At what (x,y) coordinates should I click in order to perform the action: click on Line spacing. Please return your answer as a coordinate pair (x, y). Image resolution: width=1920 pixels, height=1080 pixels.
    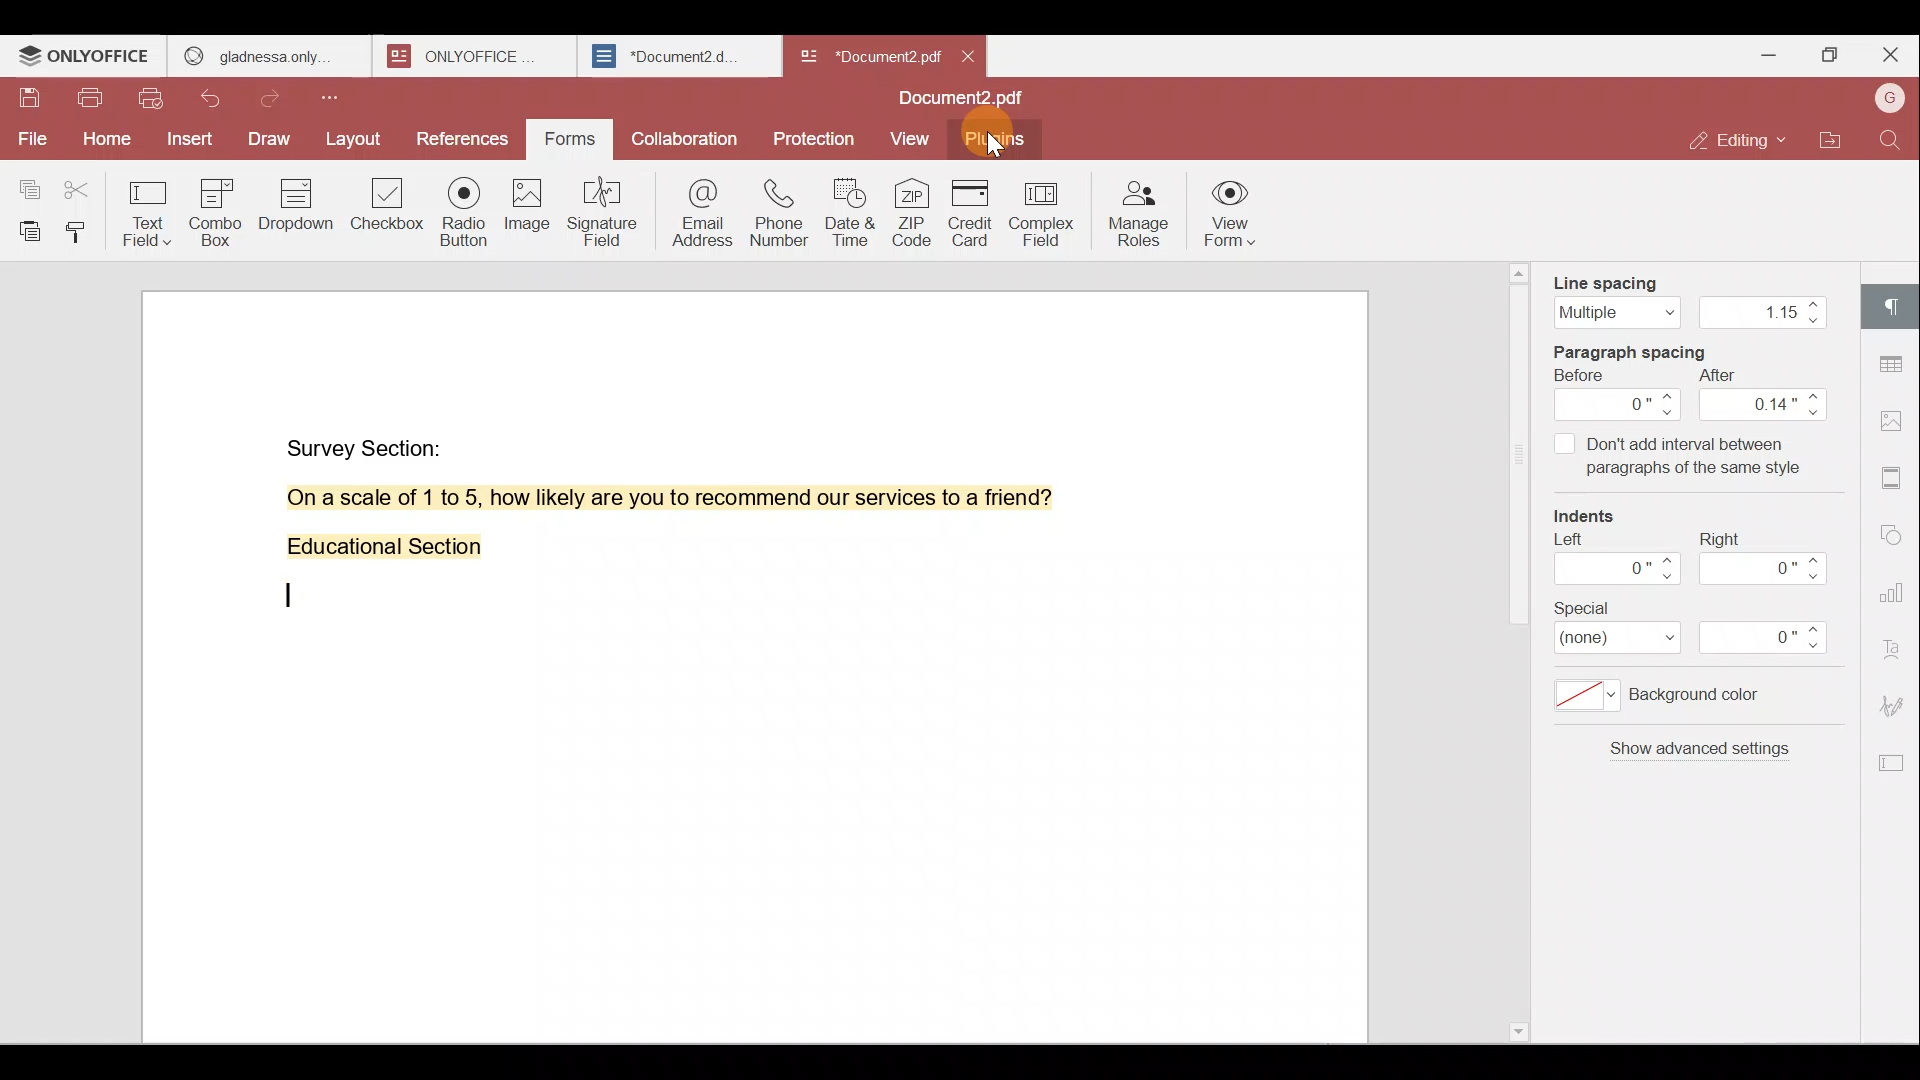
    Looking at the image, I should click on (1686, 295).